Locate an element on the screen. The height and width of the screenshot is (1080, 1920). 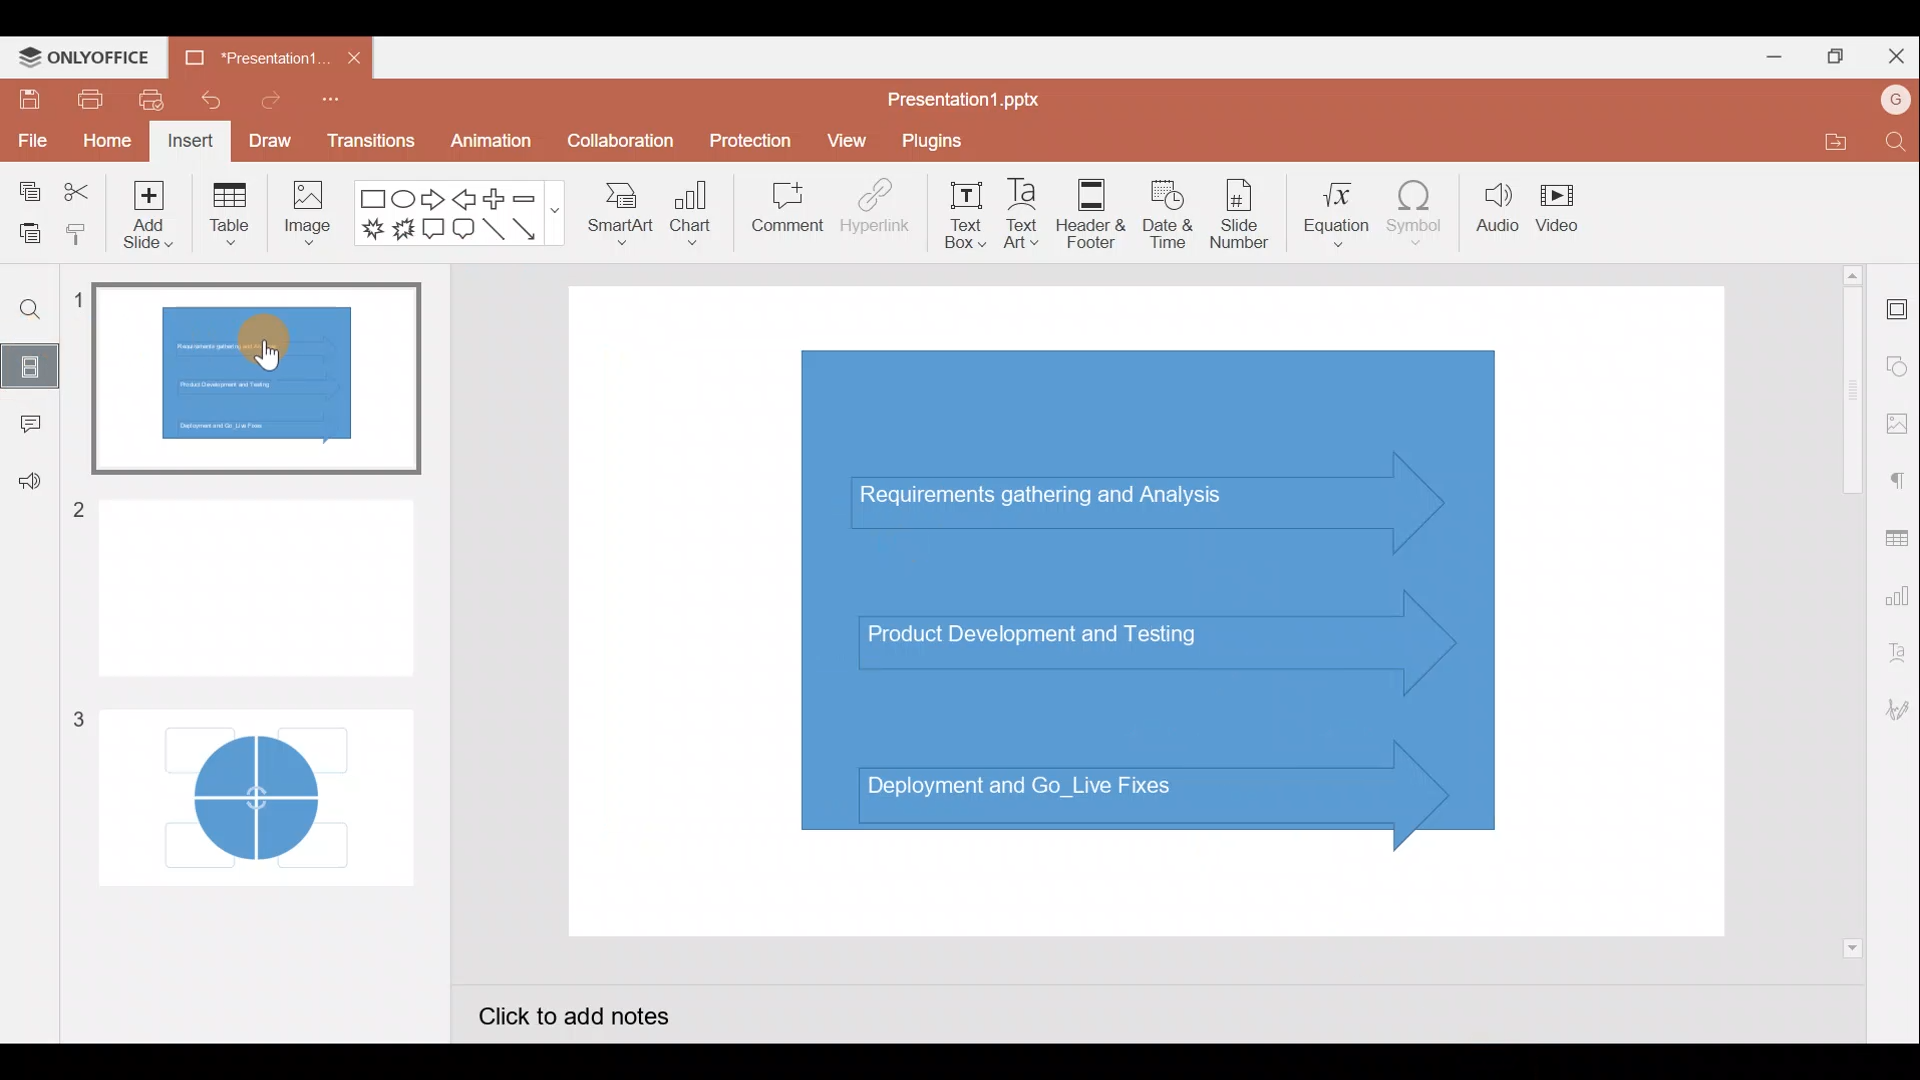
View is located at coordinates (846, 143).